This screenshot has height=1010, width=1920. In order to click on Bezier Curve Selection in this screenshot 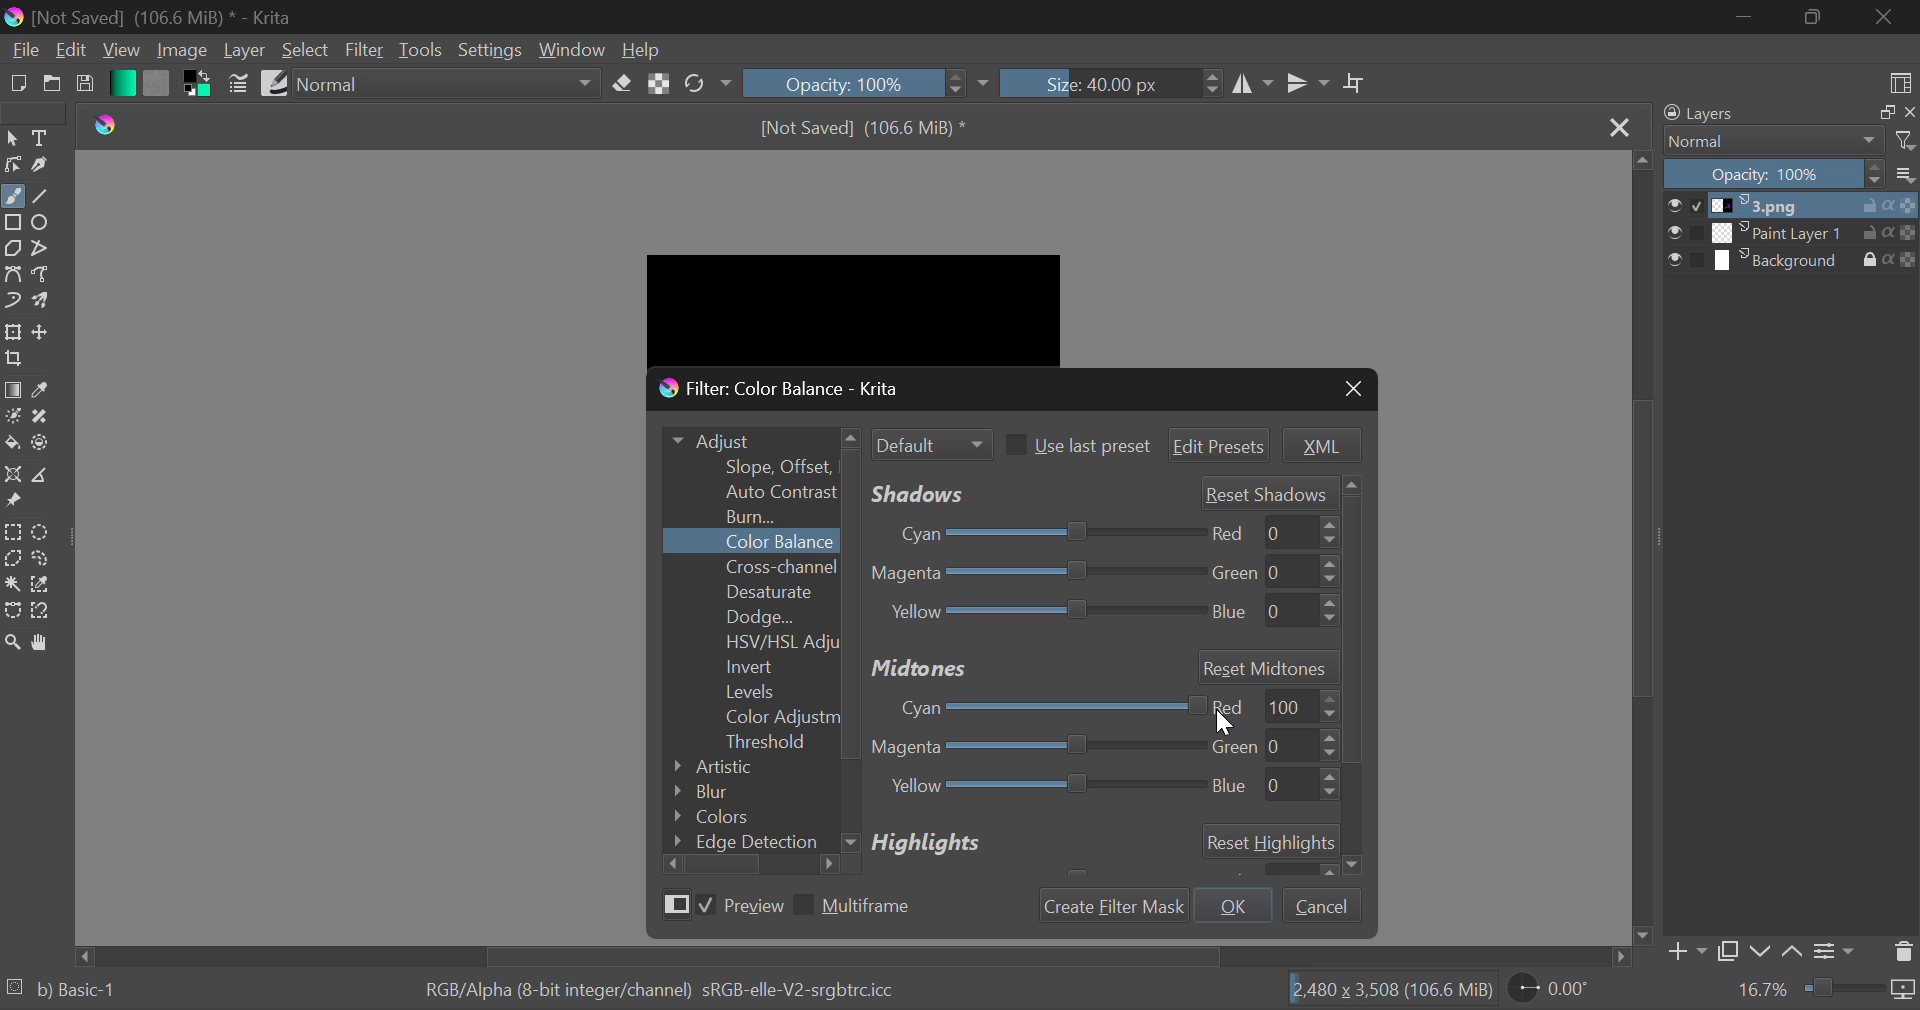, I will do `click(13, 610)`.